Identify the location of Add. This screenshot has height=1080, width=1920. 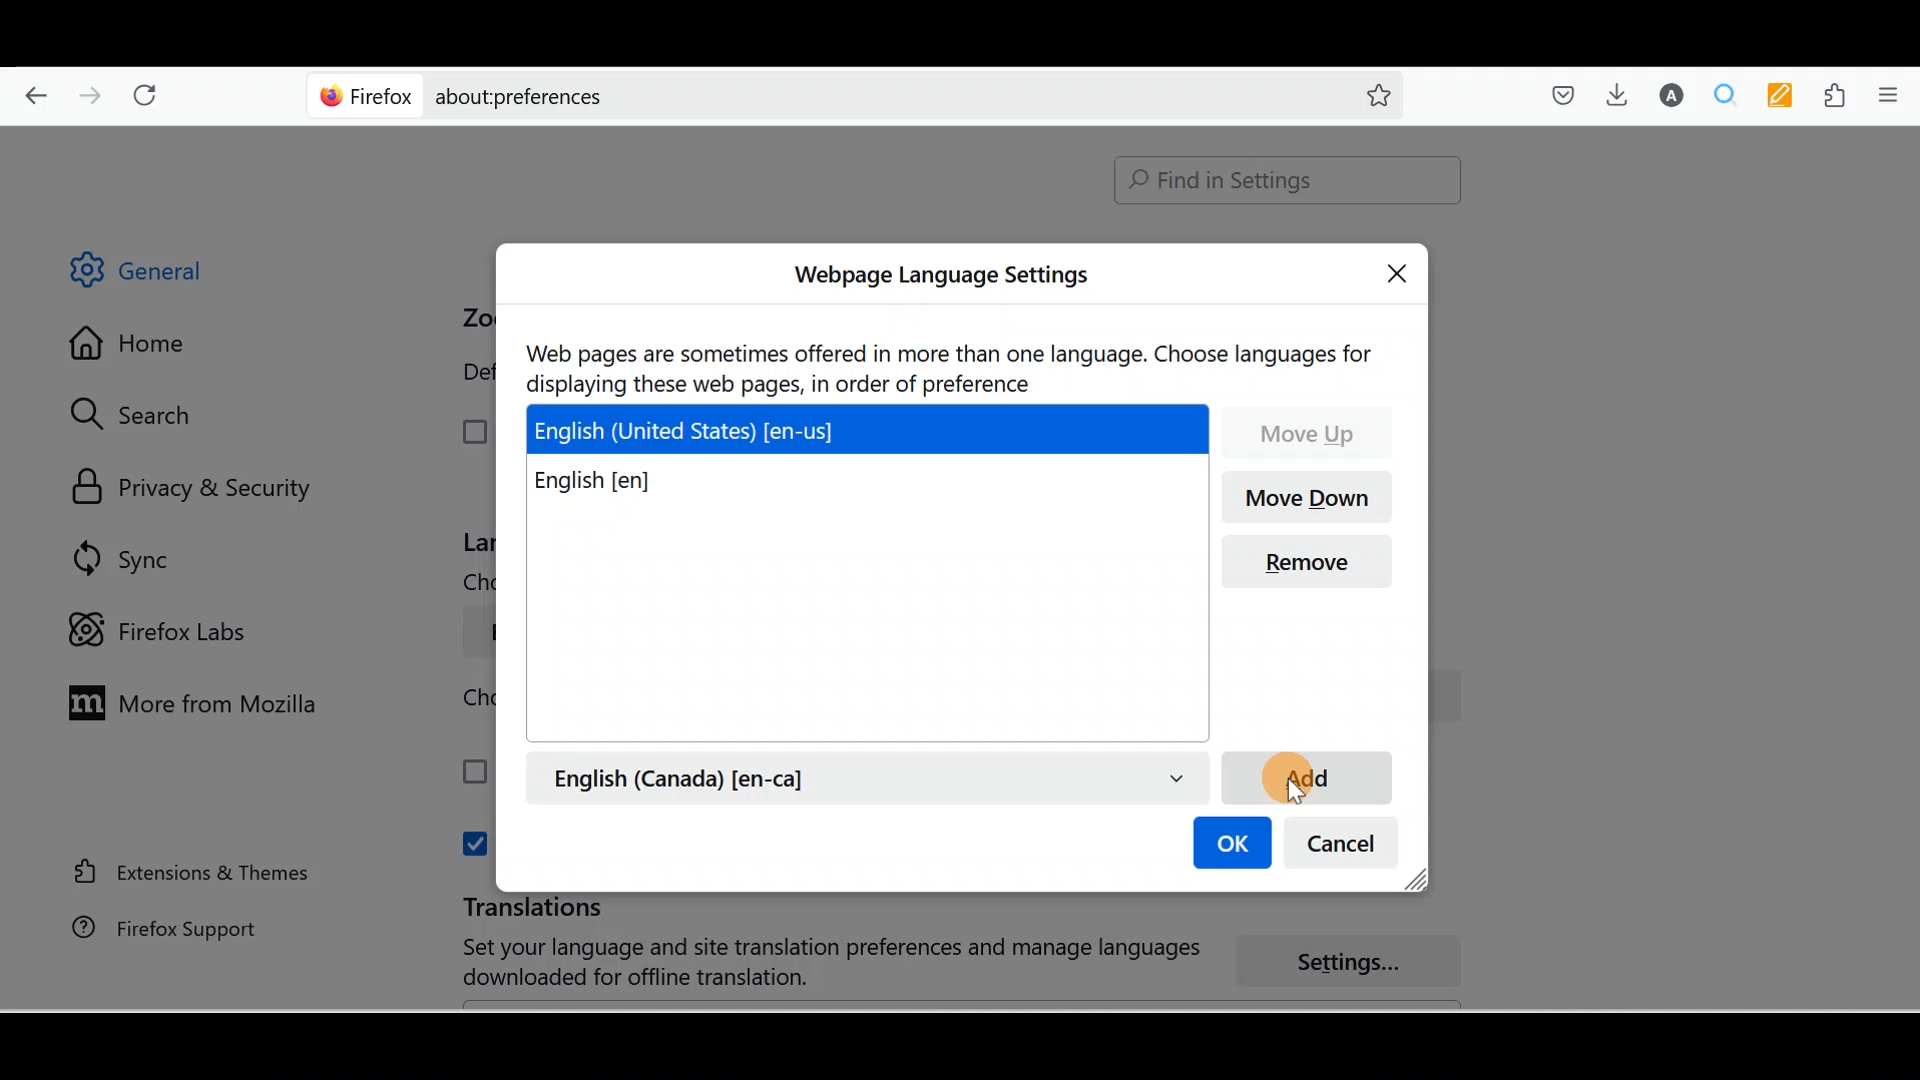
(1306, 775).